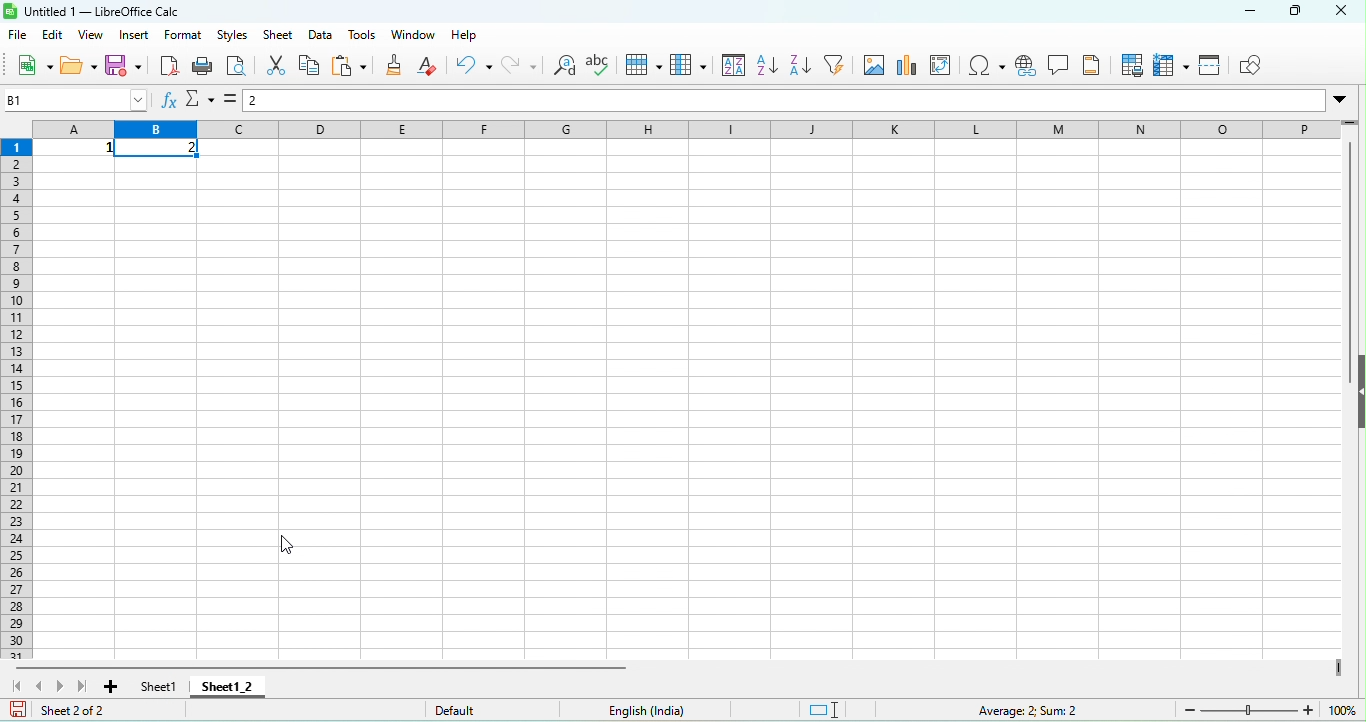 The image size is (1366, 722). Describe the element at coordinates (168, 101) in the screenshot. I see `function wizard` at that location.